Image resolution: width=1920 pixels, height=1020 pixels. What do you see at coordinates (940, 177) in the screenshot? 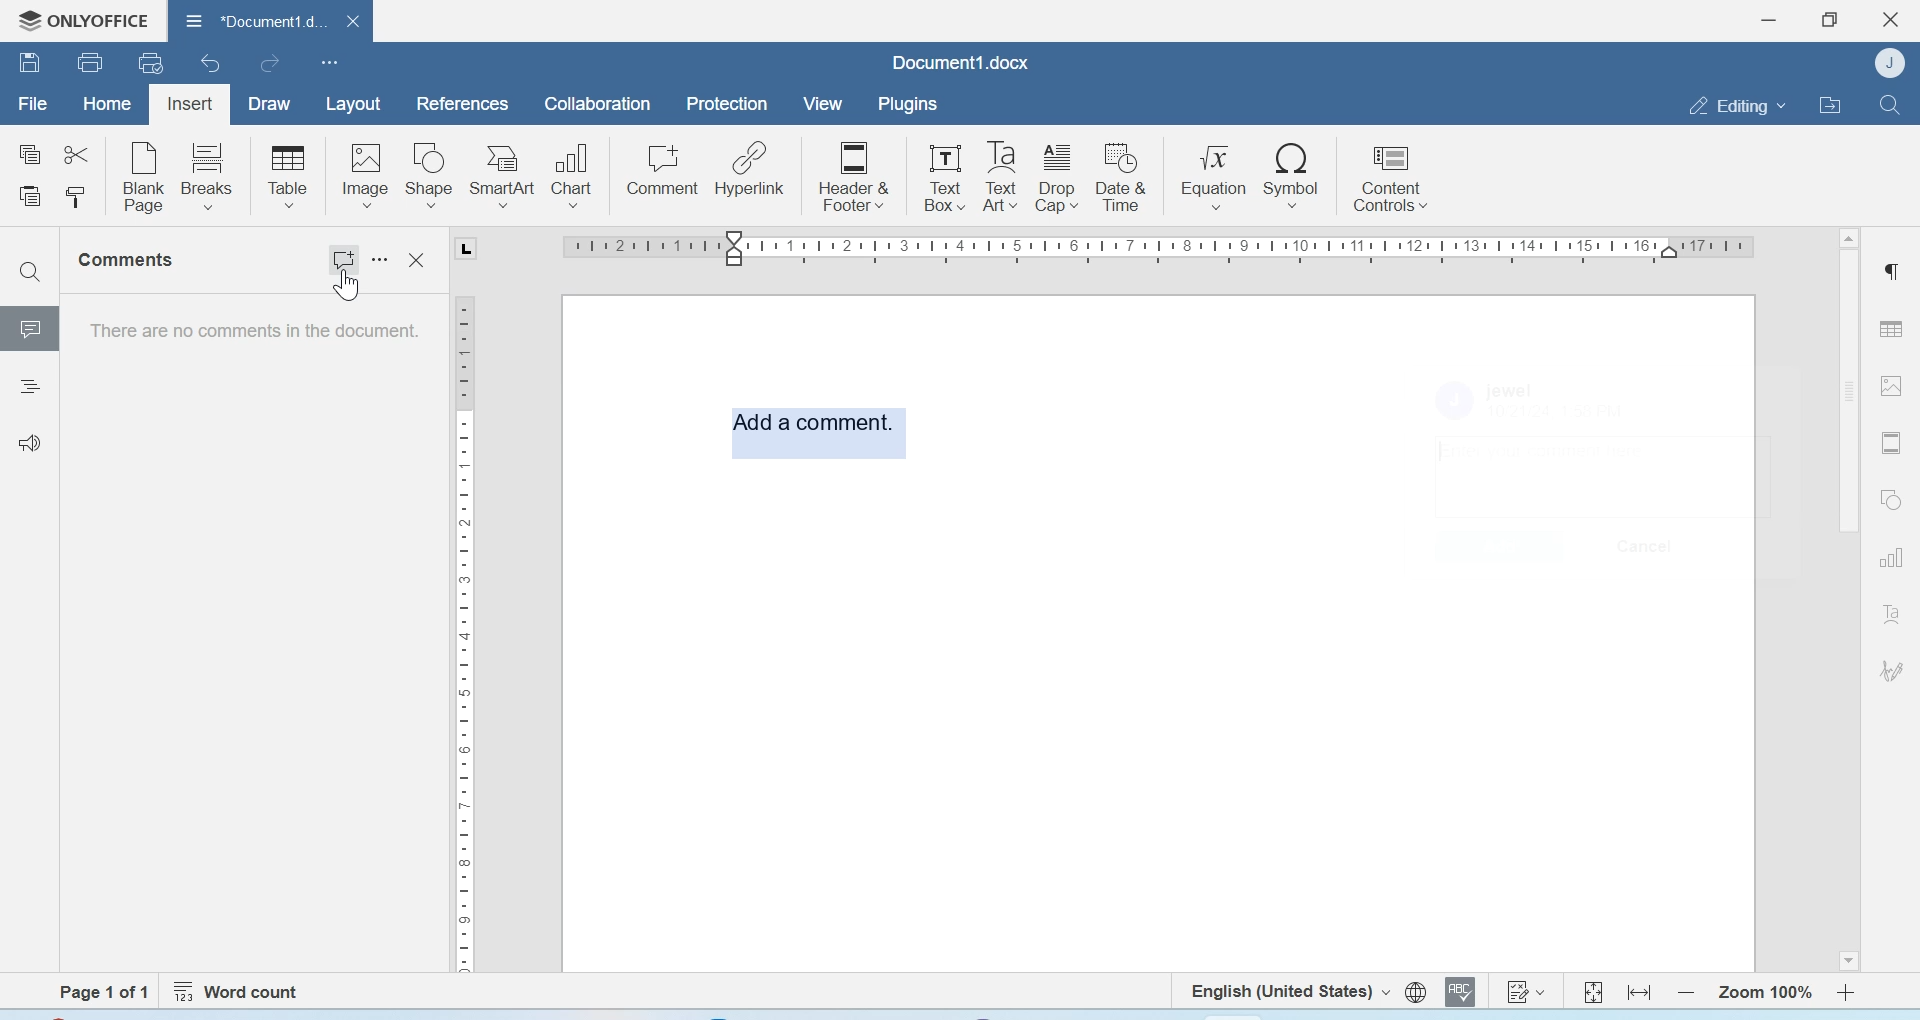
I see `Text Box` at bounding box center [940, 177].